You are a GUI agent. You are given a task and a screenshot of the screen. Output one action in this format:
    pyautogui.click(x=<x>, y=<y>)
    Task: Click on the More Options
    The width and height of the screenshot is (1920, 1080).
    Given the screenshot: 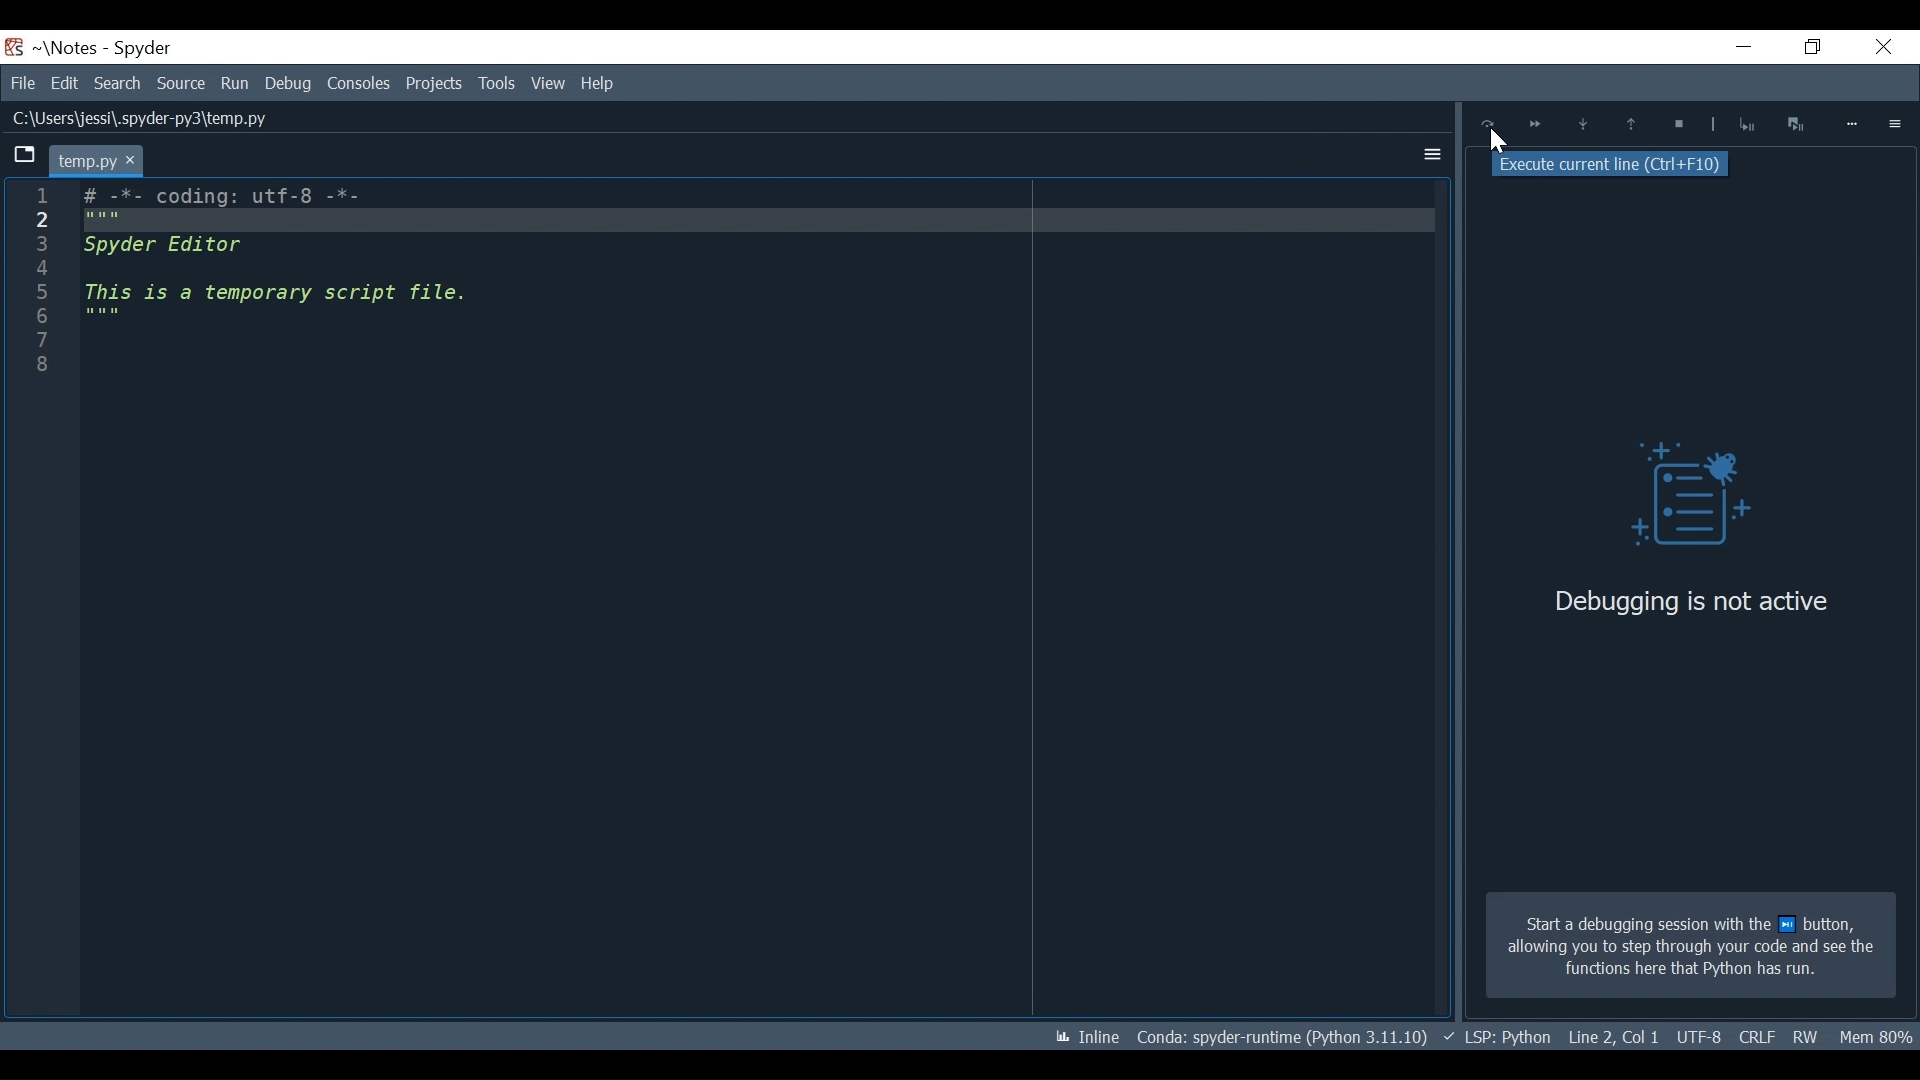 What is the action you would take?
    pyautogui.click(x=1427, y=151)
    